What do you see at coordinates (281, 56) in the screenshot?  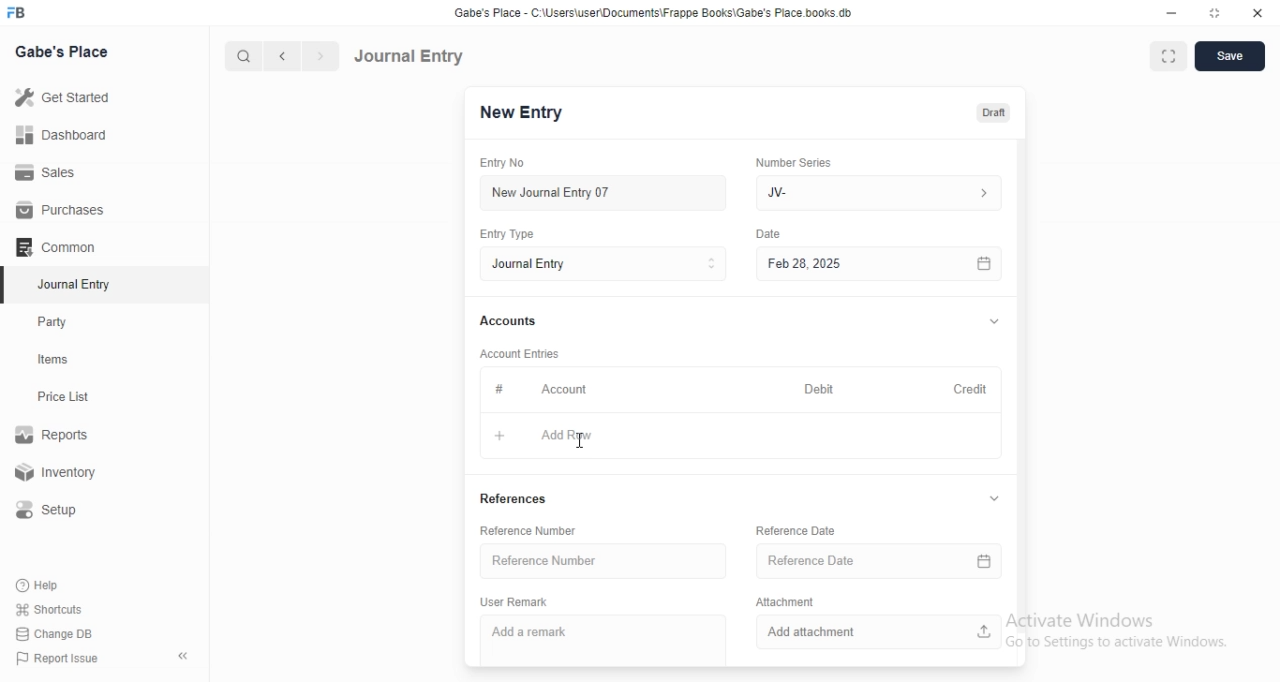 I see `backward` at bounding box center [281, 56].